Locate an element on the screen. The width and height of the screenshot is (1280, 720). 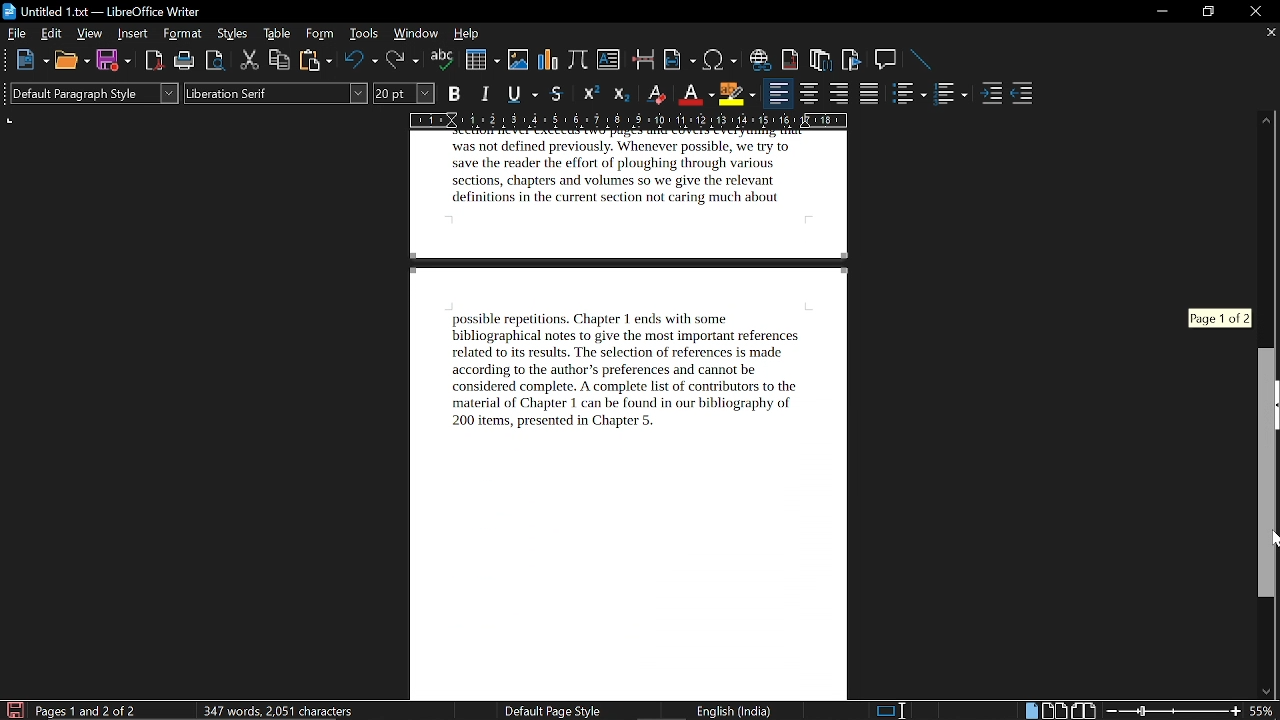
current page is located at coordinates (87, 710).